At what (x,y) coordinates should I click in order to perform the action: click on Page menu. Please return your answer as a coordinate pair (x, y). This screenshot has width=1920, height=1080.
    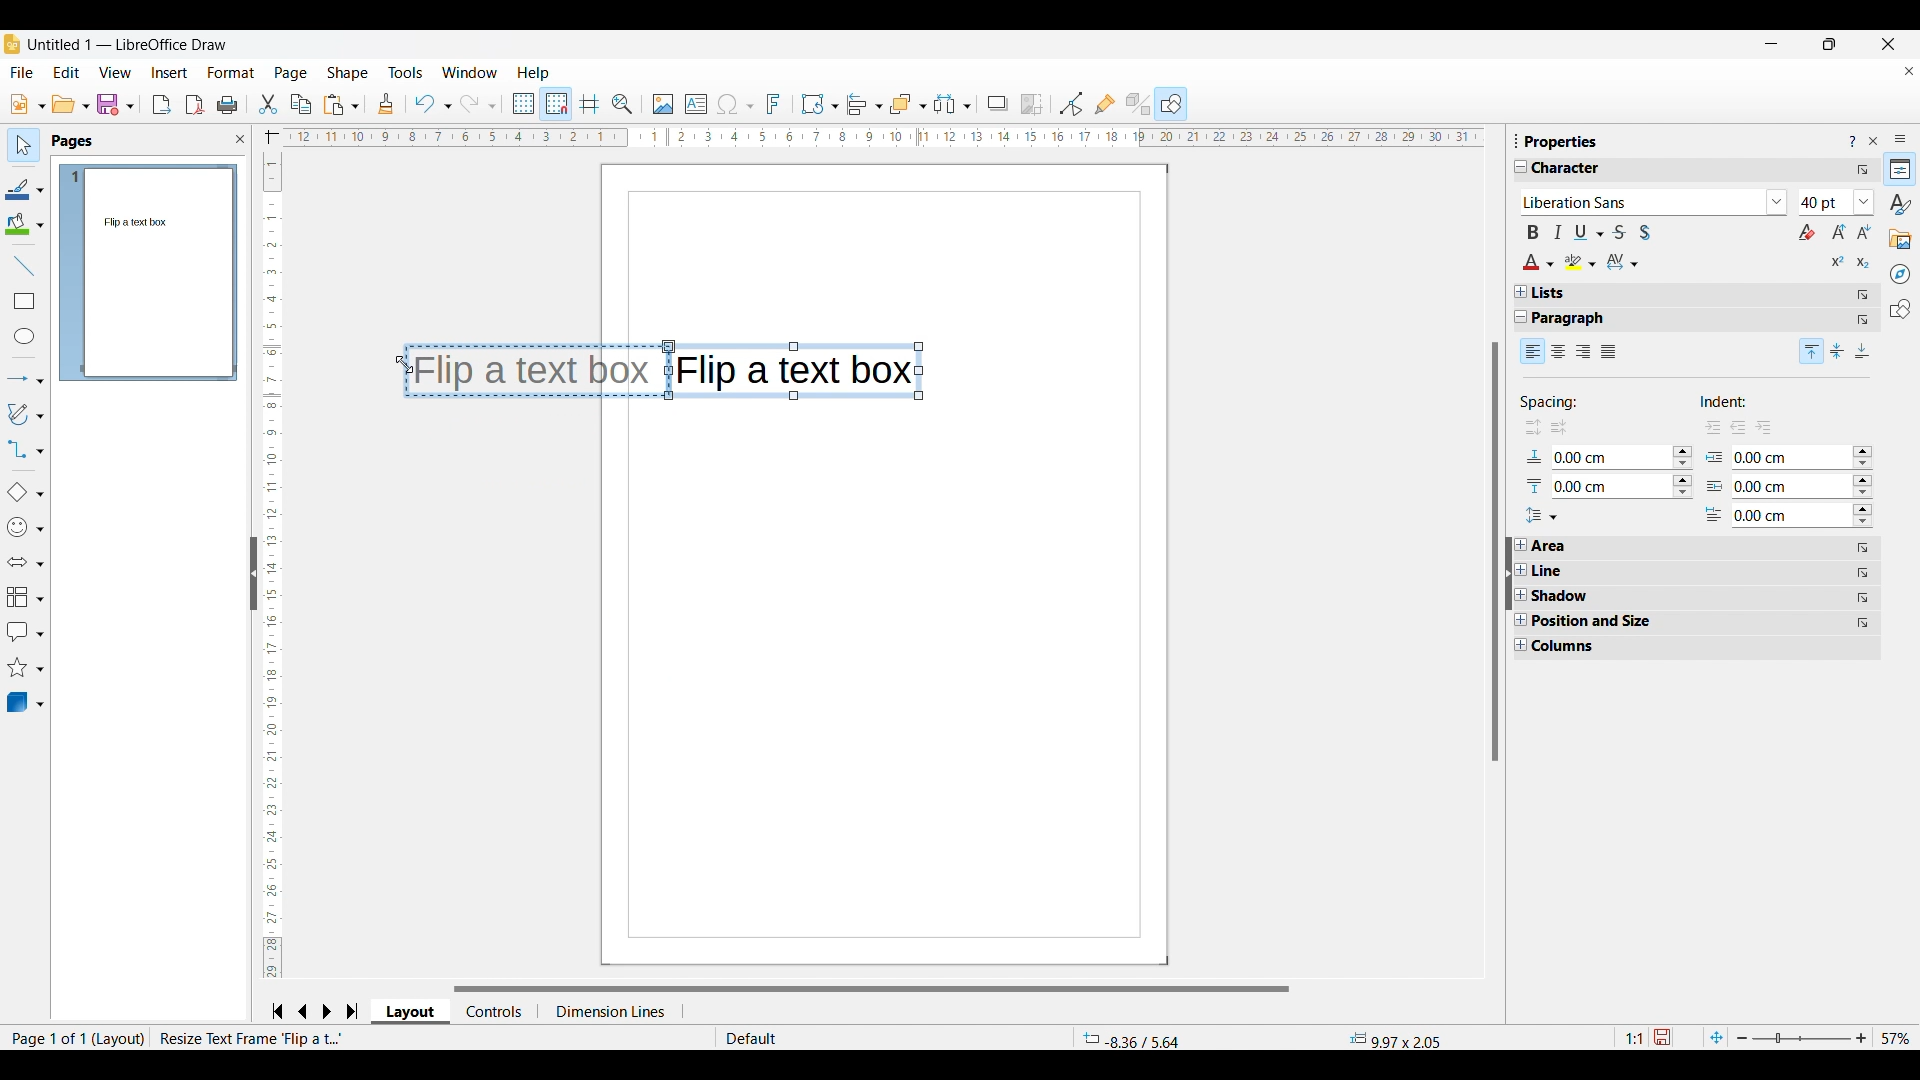
    Looking at the image, I should click on (291, 74).